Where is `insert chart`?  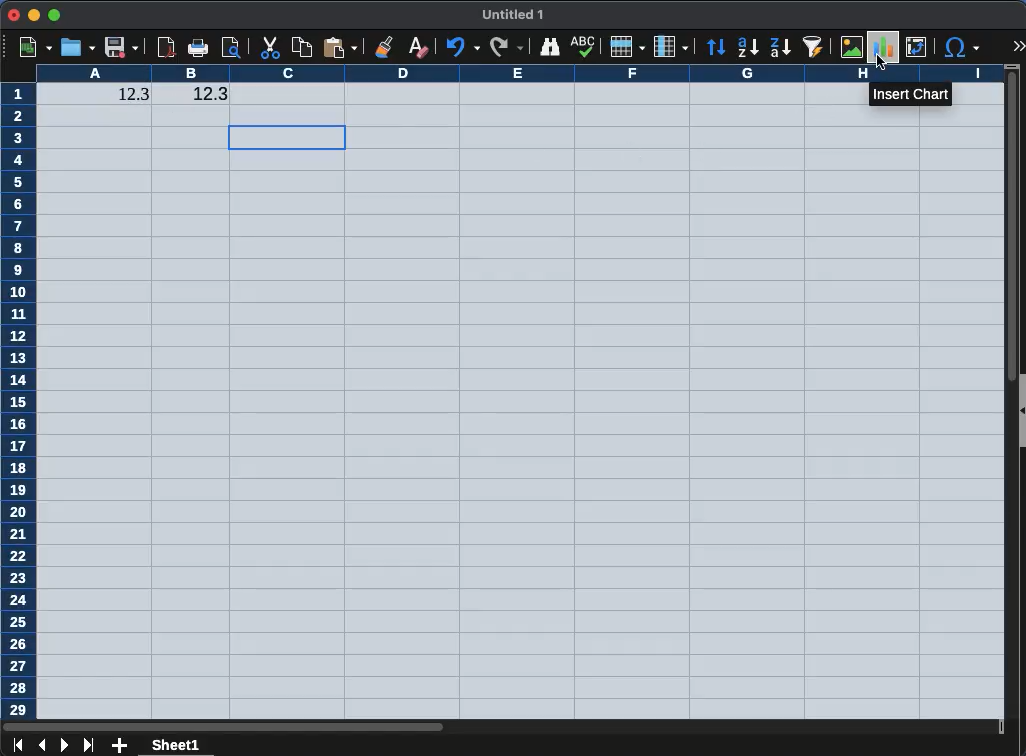 insert chart is located at coordinates (911, 94).